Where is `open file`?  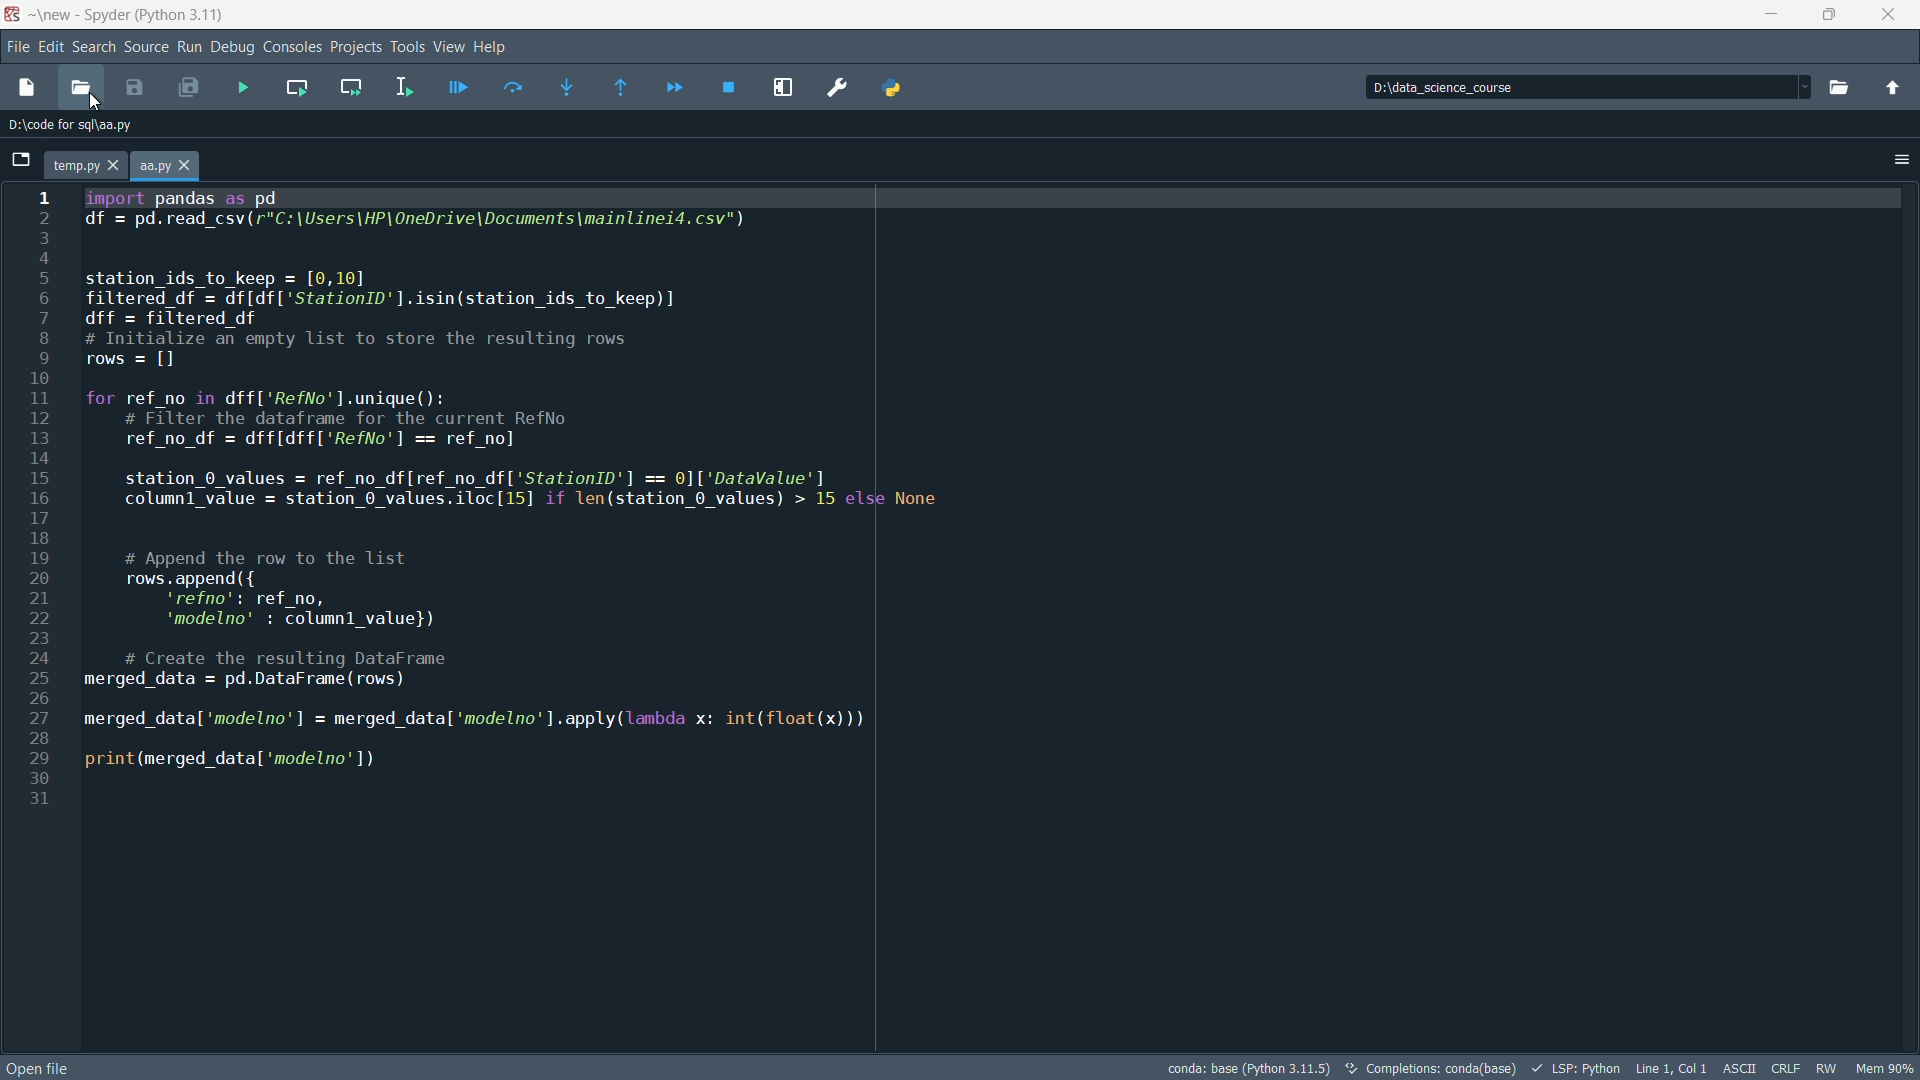 open file is located at coordinates (83, 88).